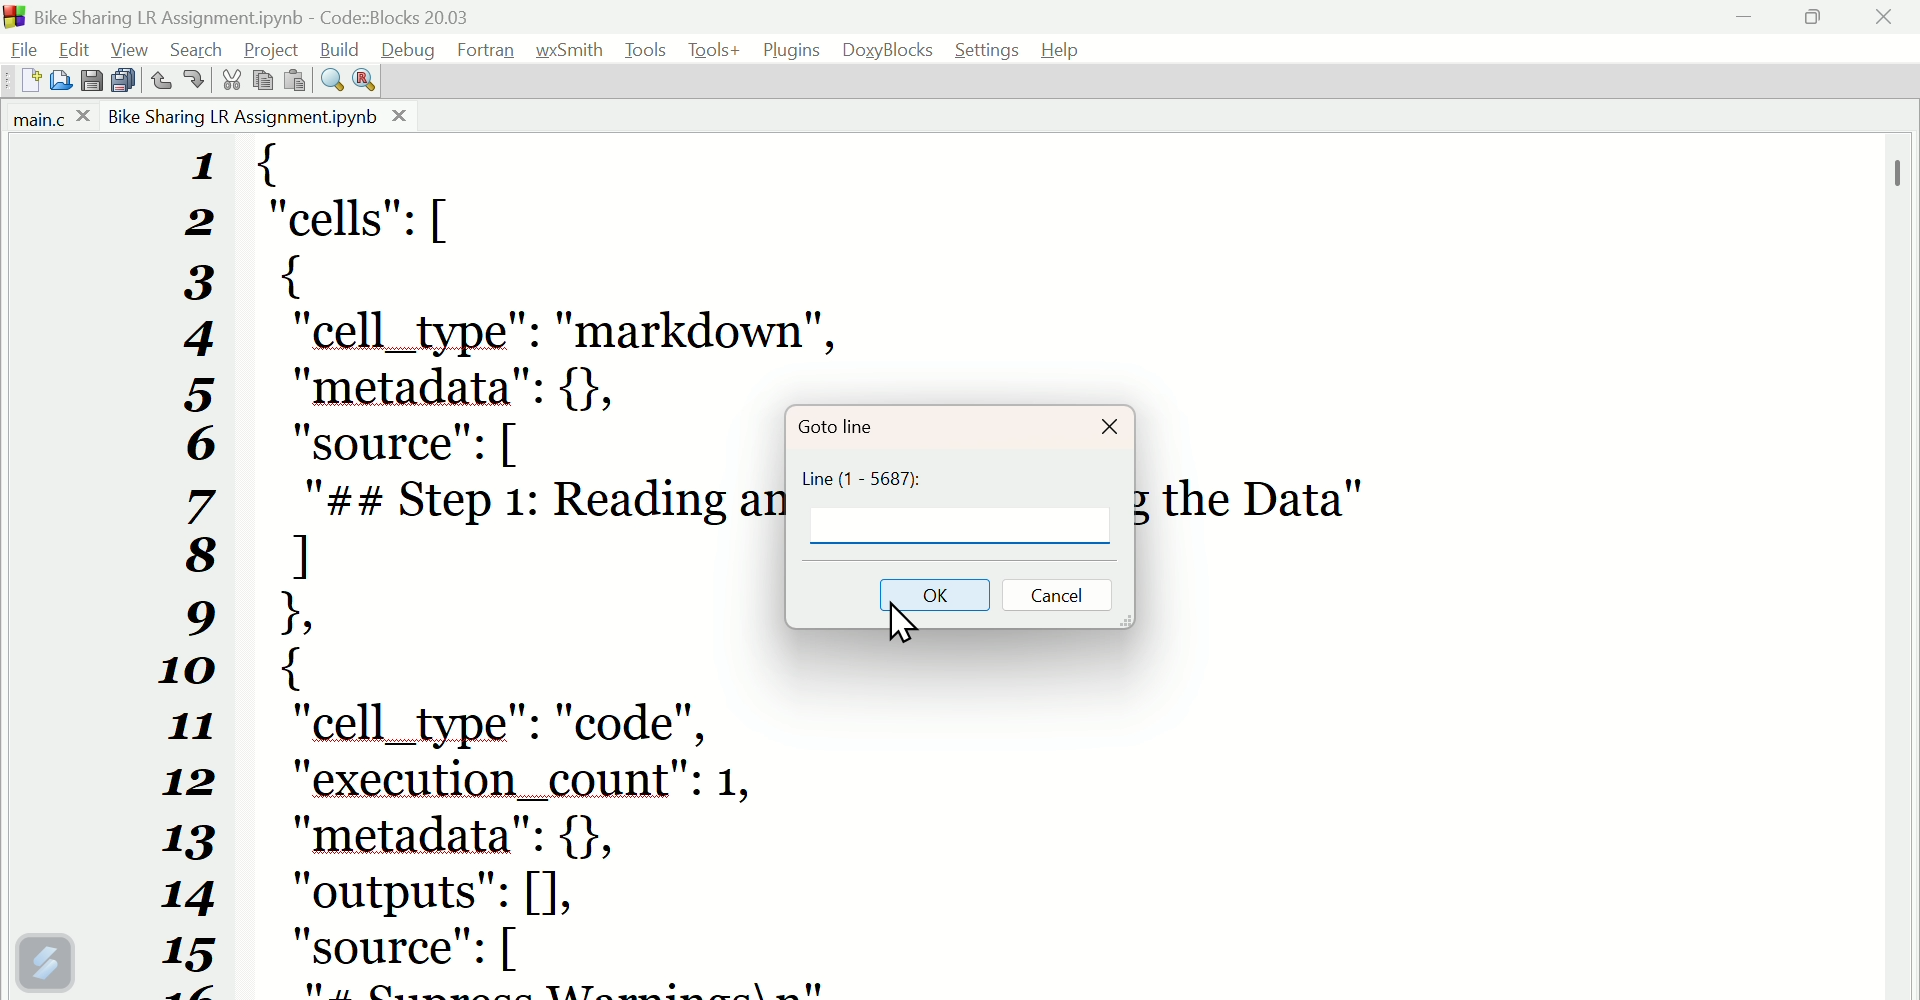 This screenshot has height=1000, width=1920. Describe the element at coordinates (72, 50) in the screenshot. I see `Edit` at that location.